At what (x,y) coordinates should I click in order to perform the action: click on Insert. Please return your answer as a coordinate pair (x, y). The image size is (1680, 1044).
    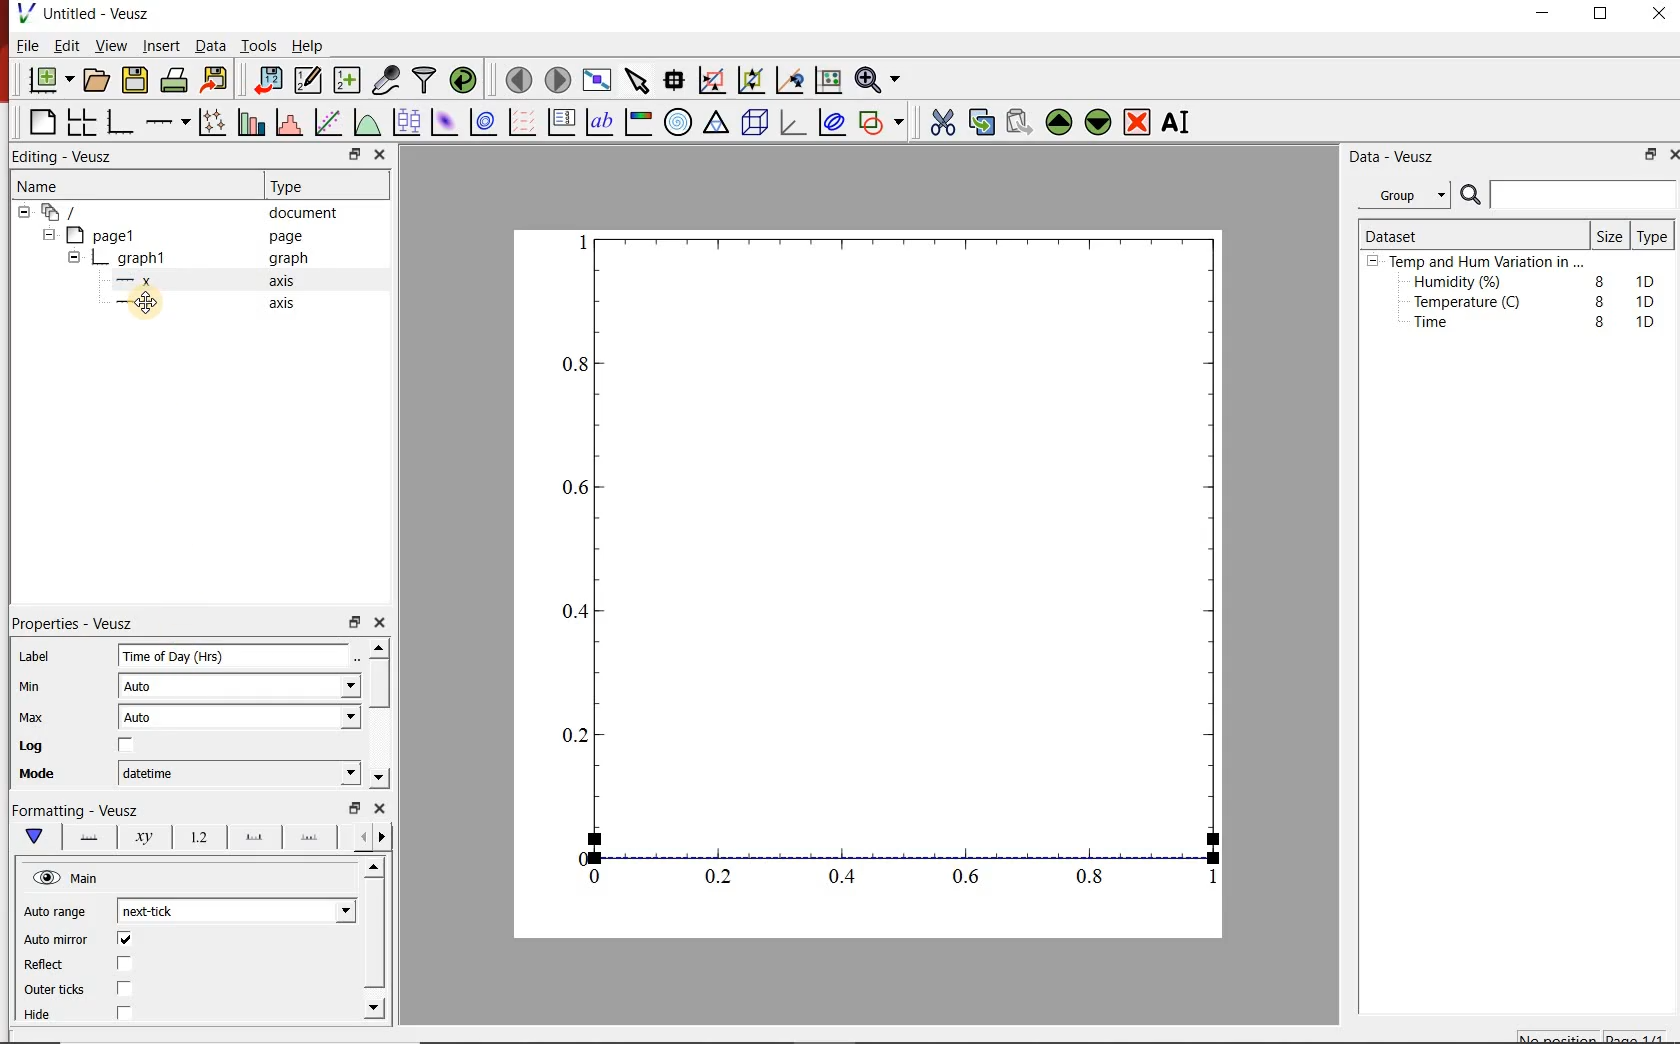
    Looking at the image, I should click on (158, 46).